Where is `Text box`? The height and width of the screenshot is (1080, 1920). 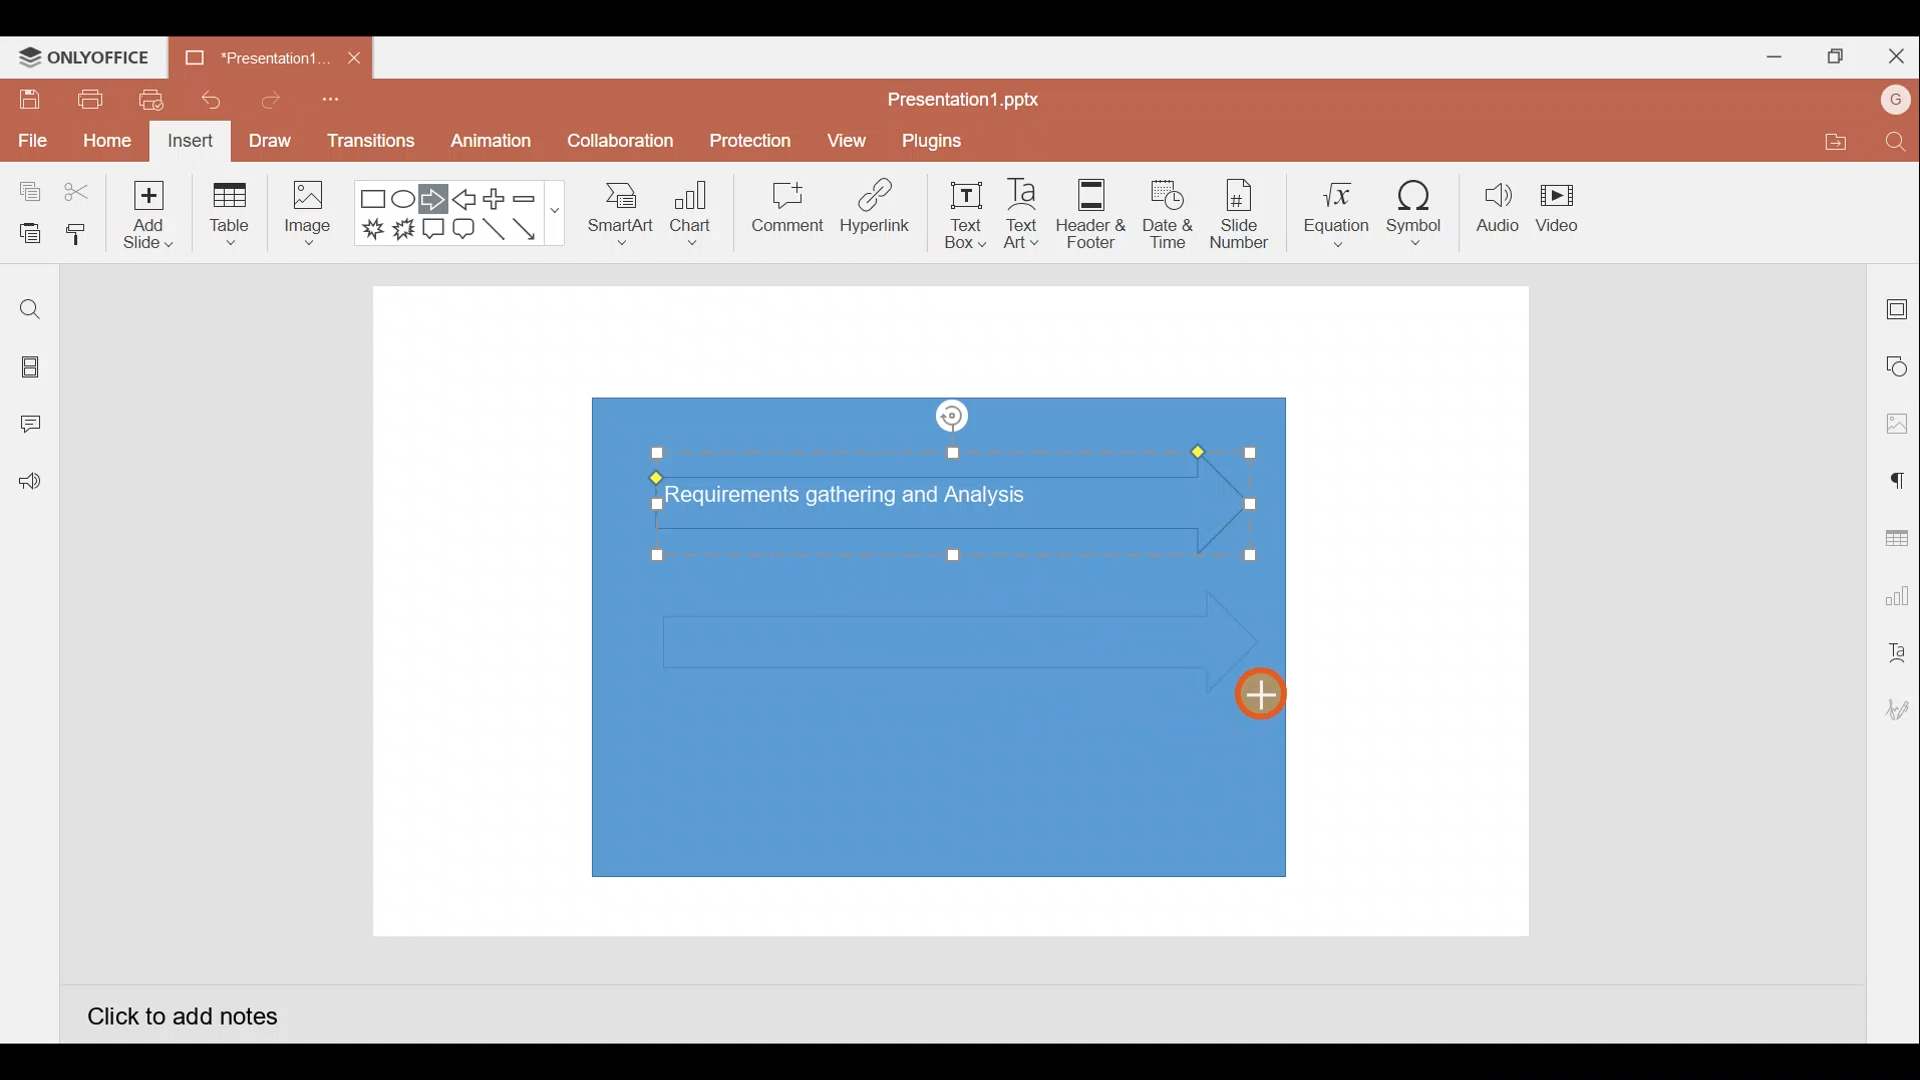
Text box is located at coordinates (967, 215).